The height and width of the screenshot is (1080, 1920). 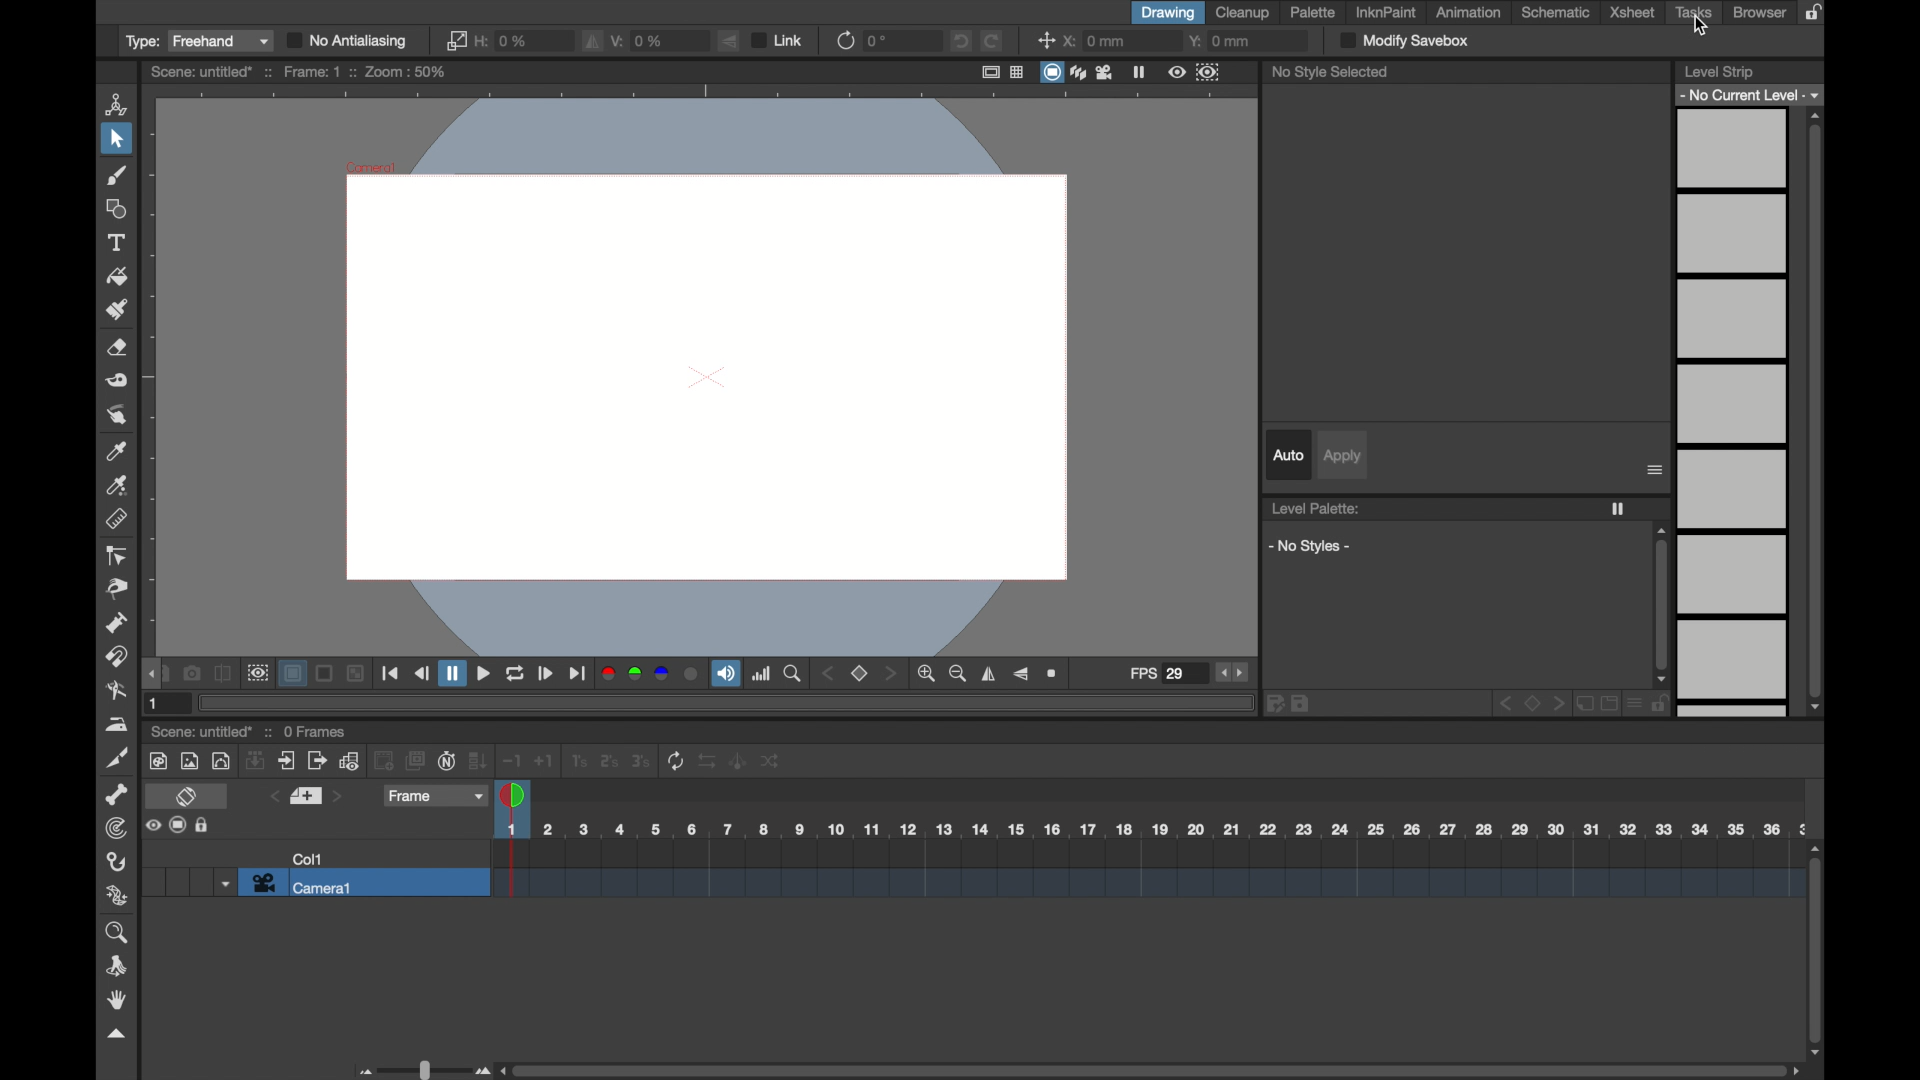 What do you see at coordinates (340, 797) in the screenshot?
I see `next set` at bounding box center [340, 797].